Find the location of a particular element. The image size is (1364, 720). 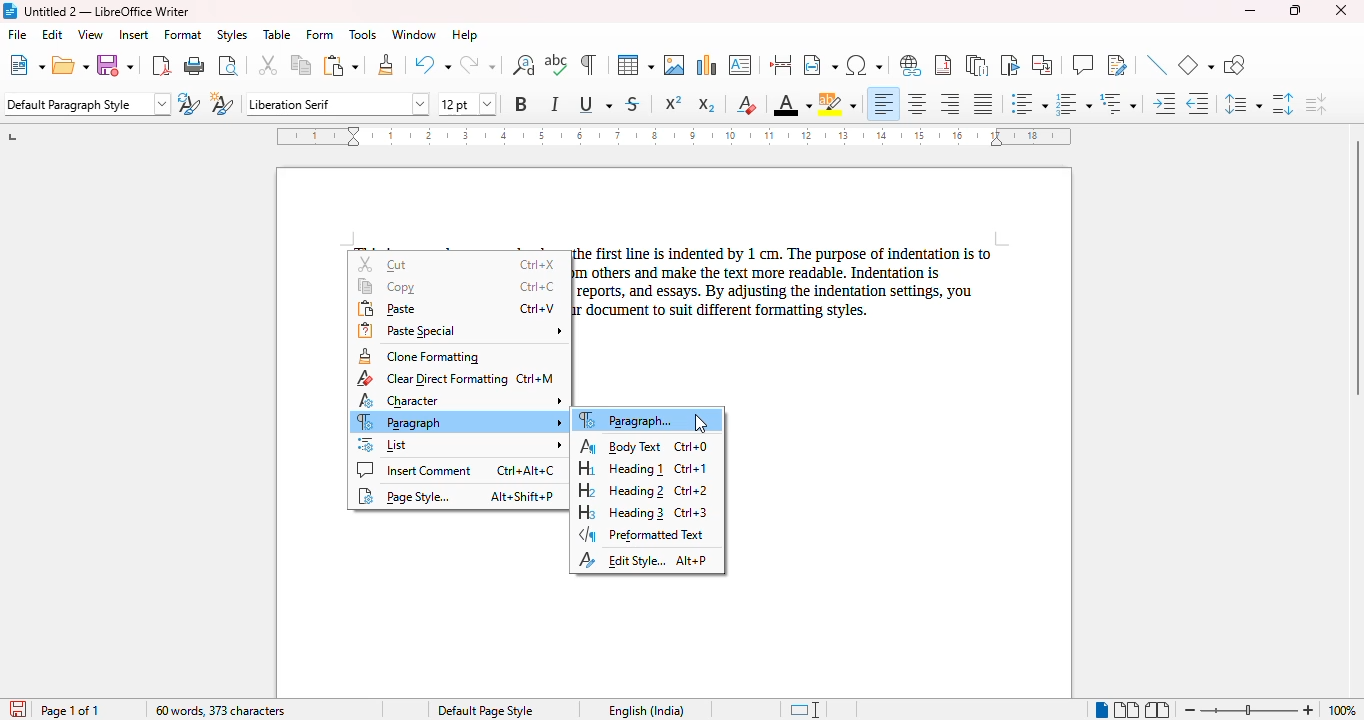

styles is located at coordinates (231, 34).